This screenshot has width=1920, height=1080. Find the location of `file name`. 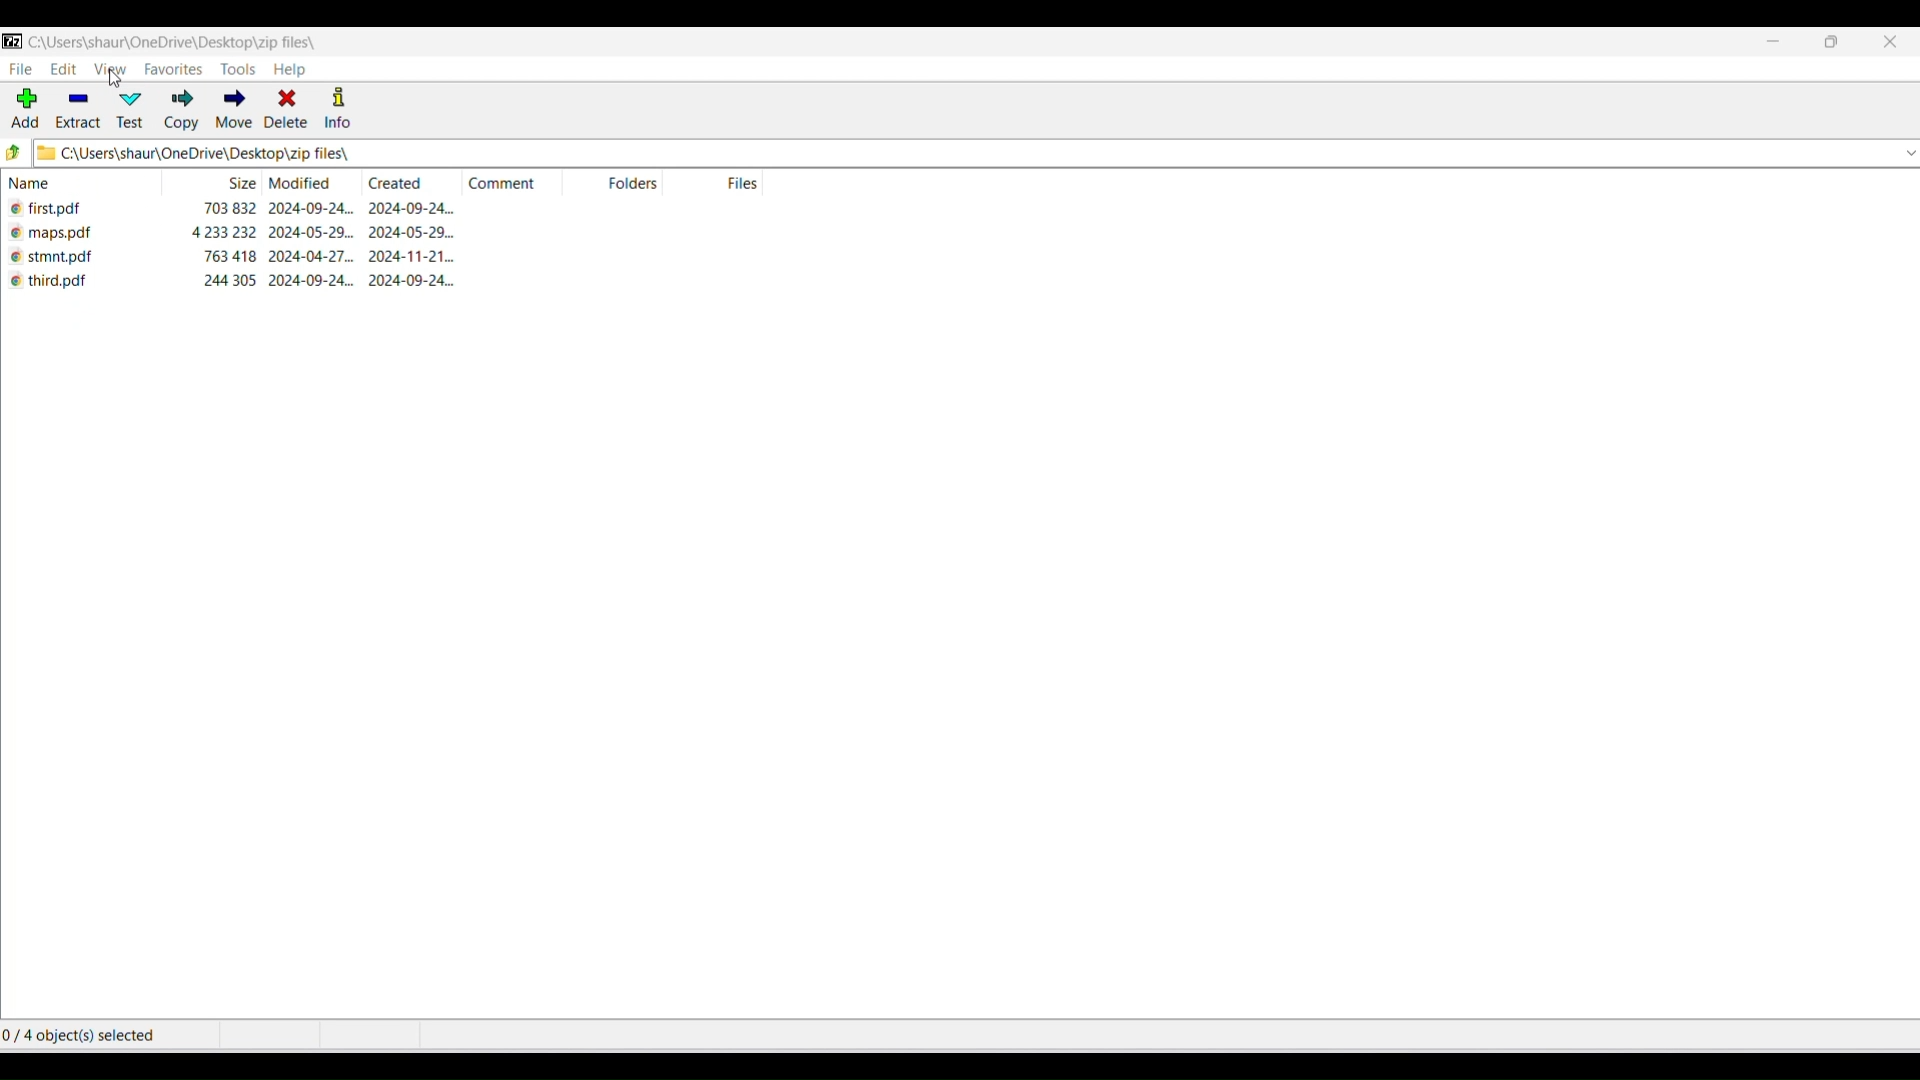

file name is located at coordinates (89, 237).